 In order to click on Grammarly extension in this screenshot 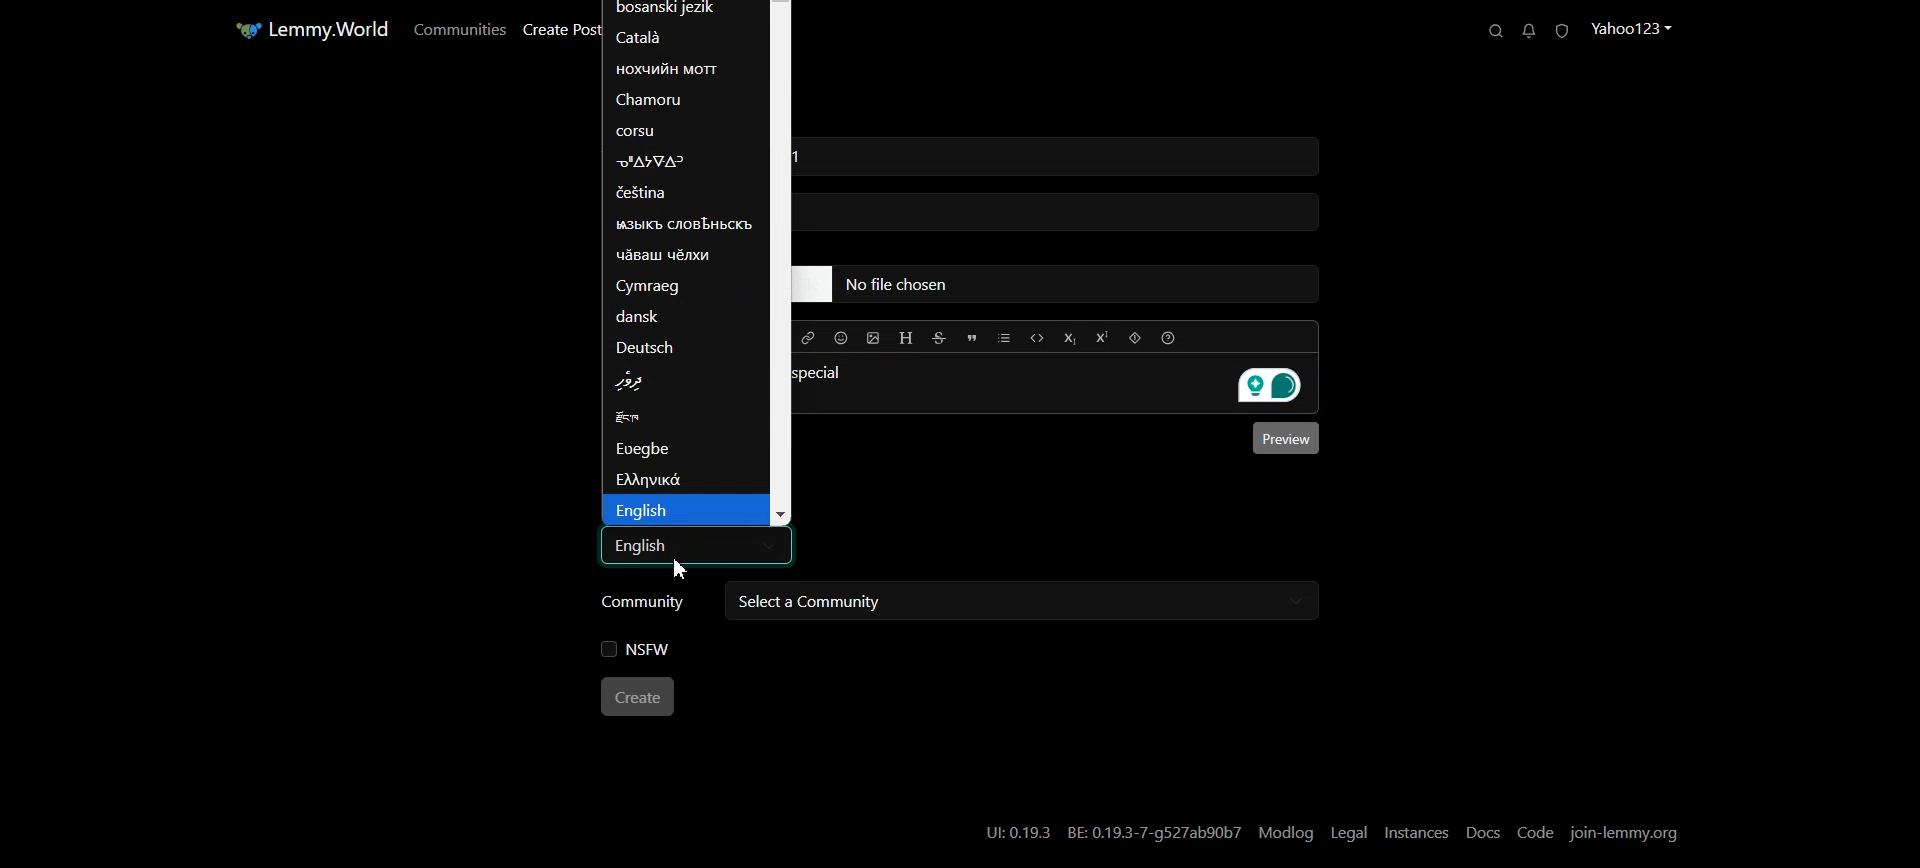, I will do `click(1277, 387)`.